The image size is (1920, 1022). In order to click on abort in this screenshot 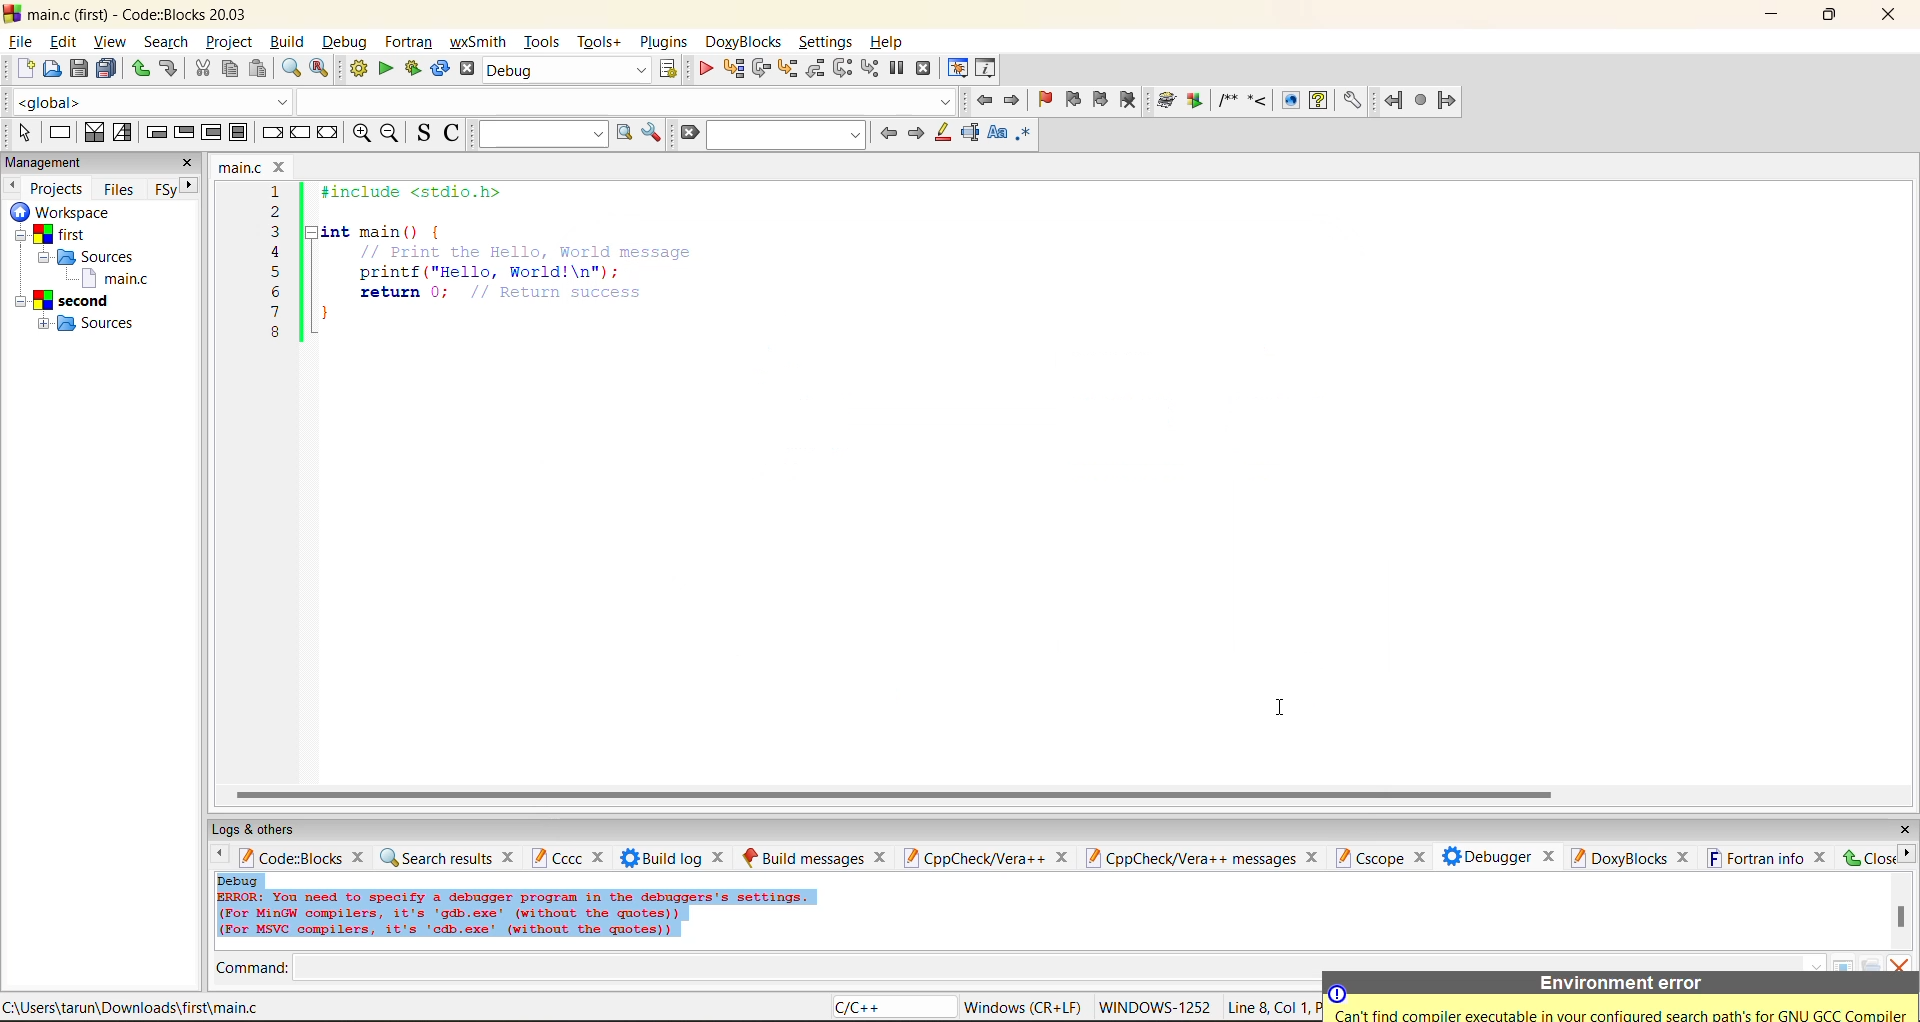, I will do `click(467, 69)`.